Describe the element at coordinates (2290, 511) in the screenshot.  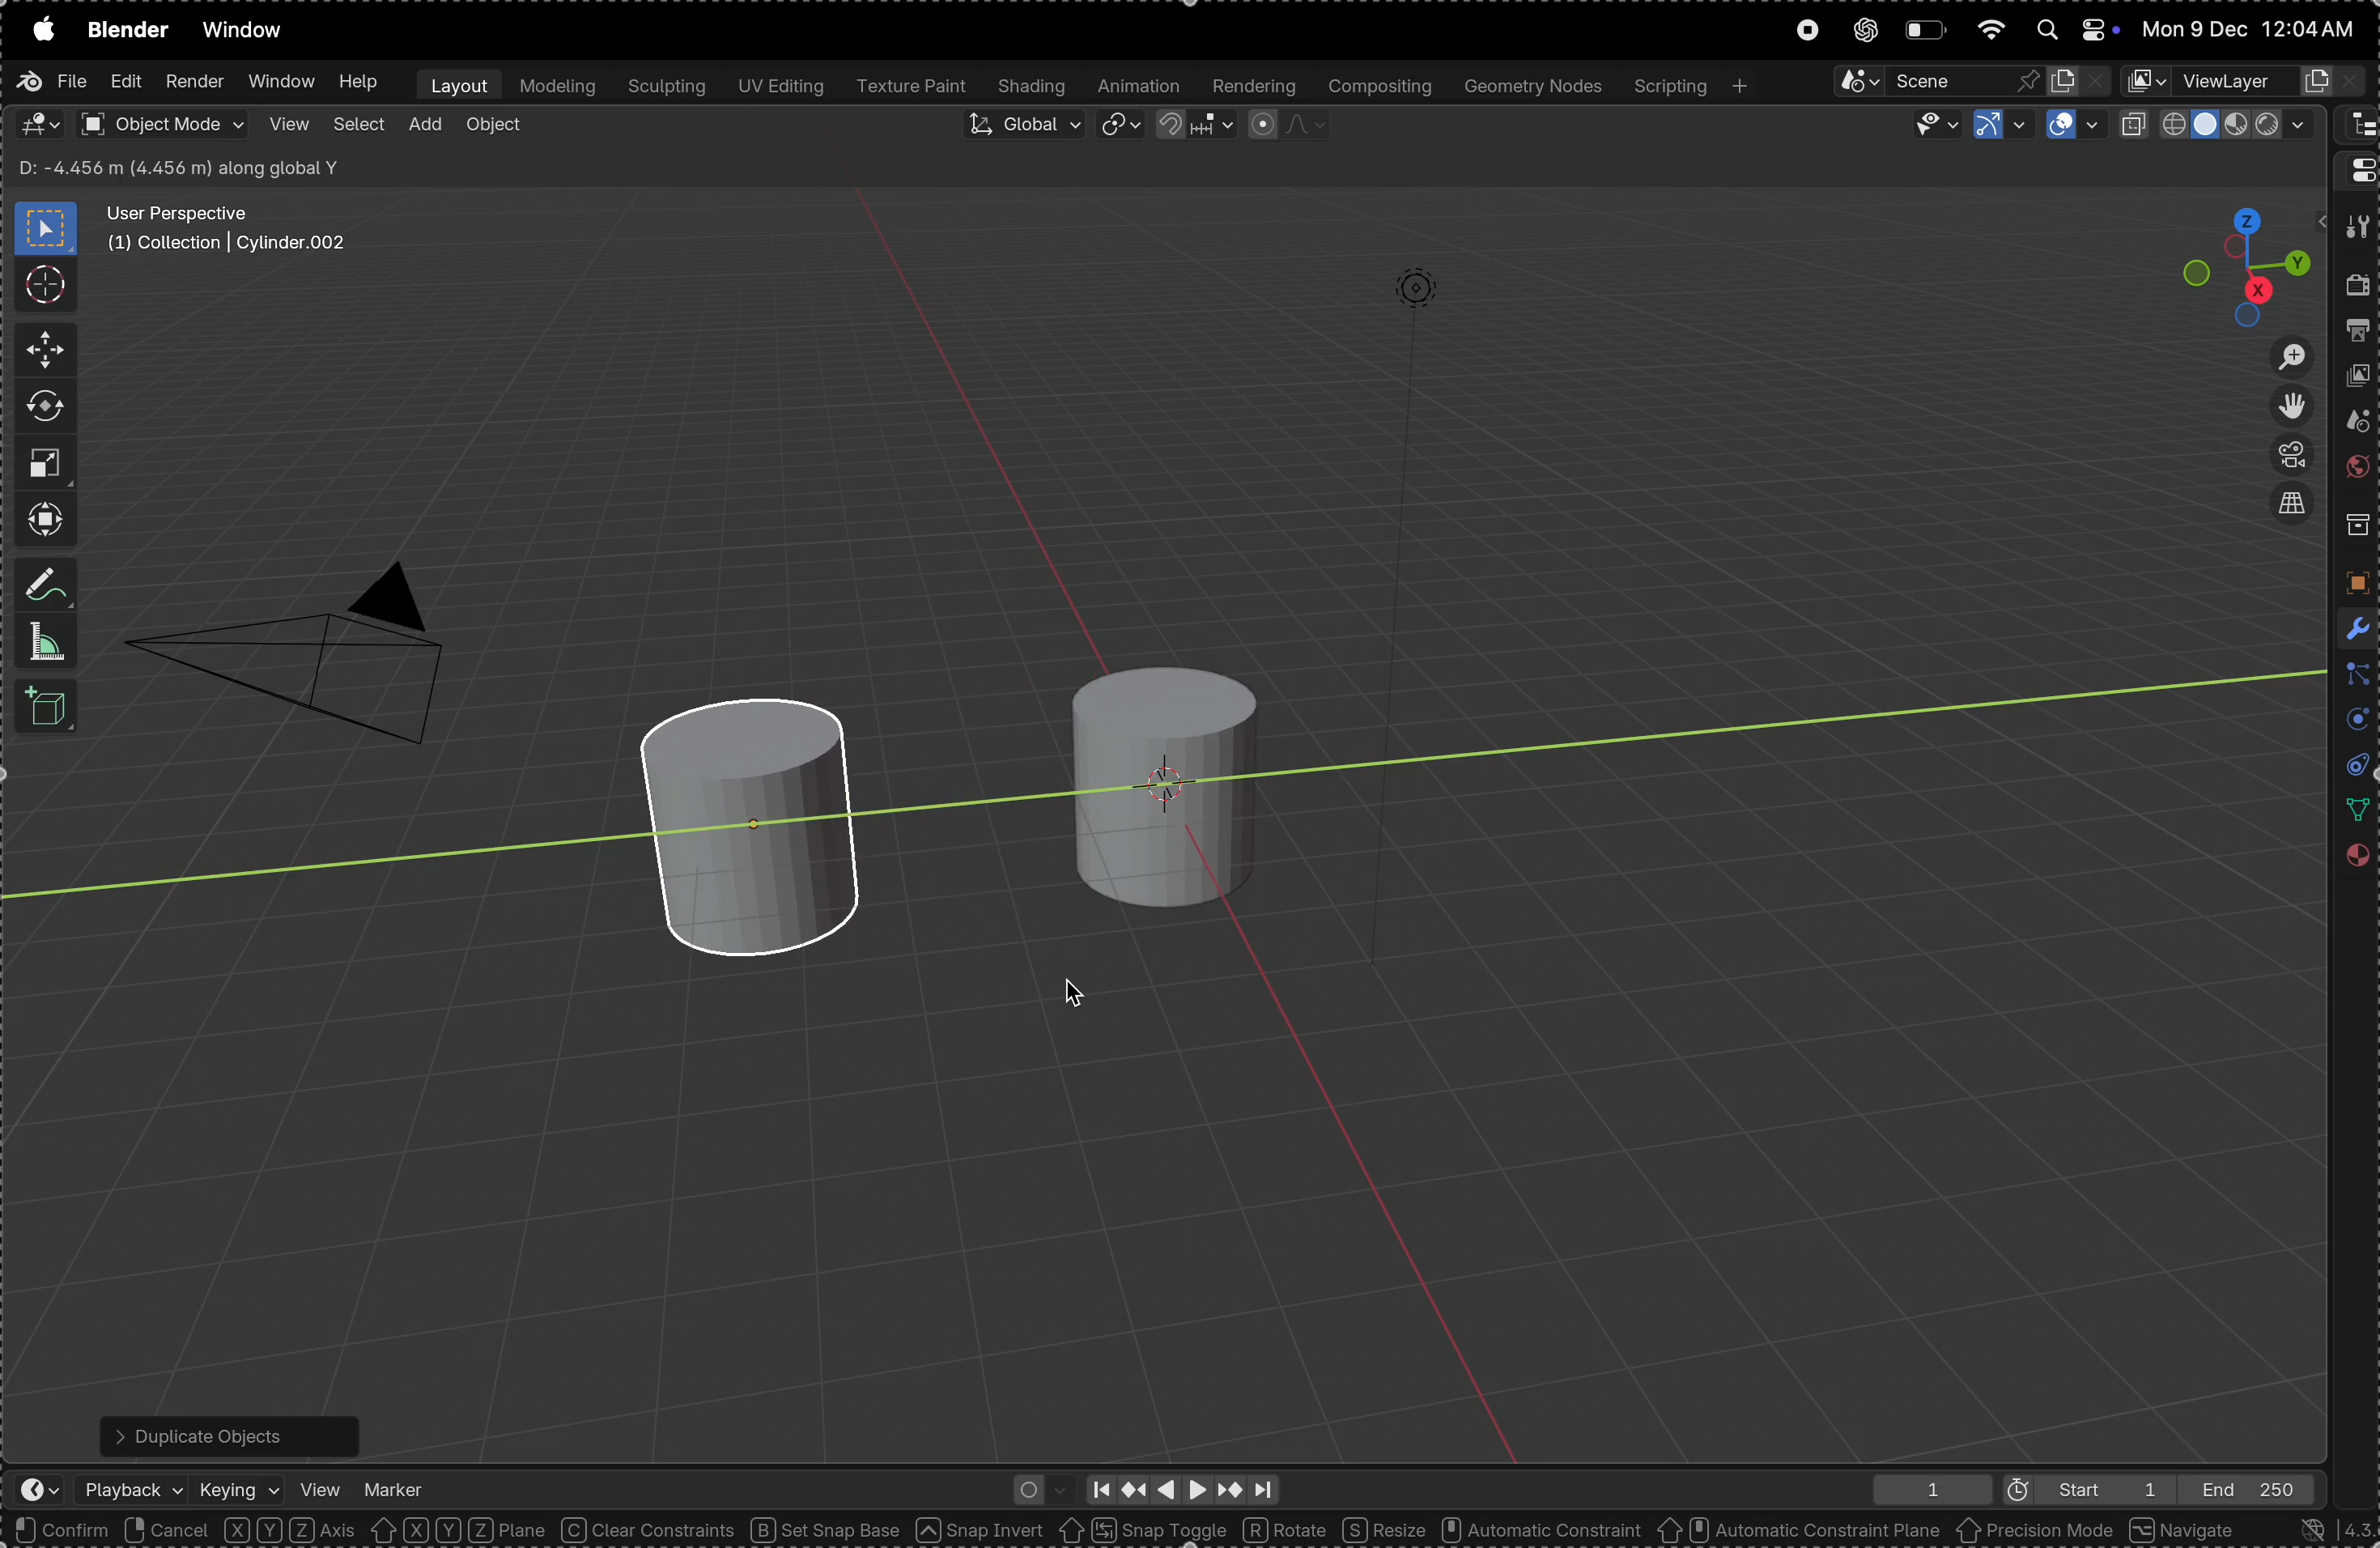
I see `select current views` at that location.